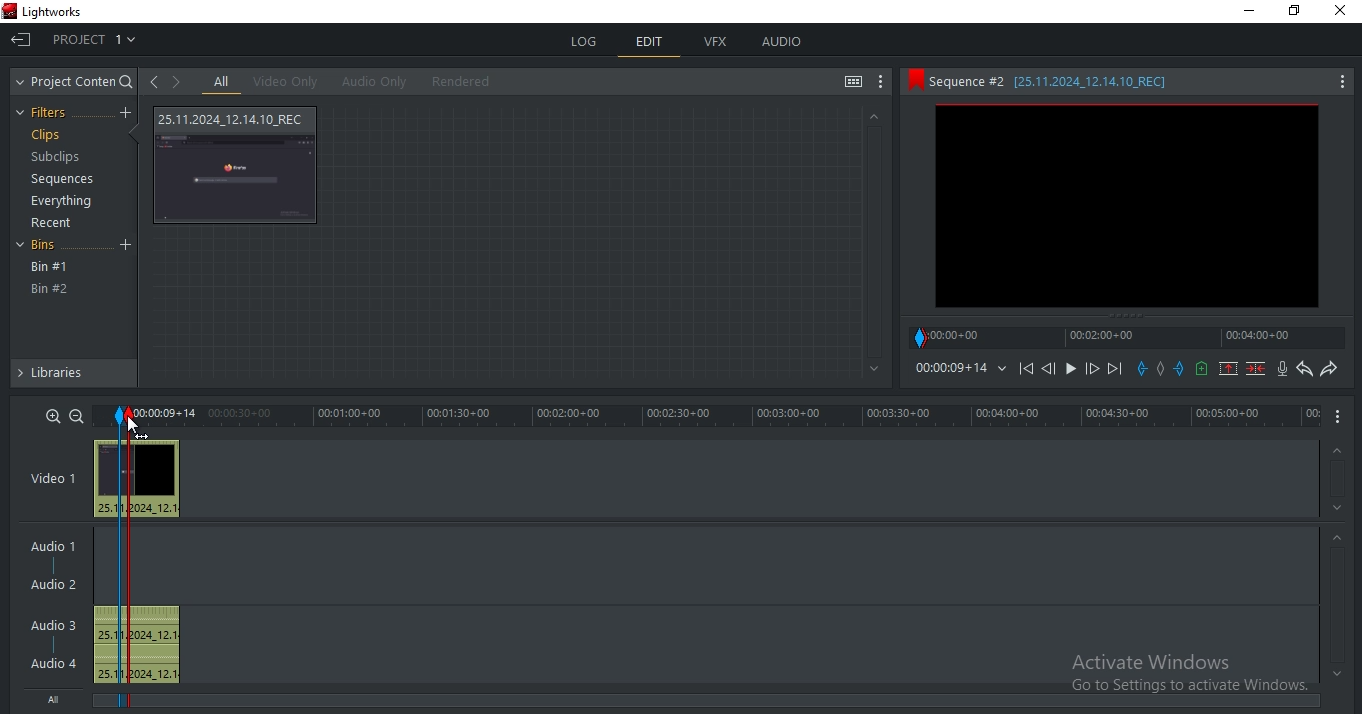 The width and height of the screenshot is (1362, 714). What do you see at coordinates (120, 416) in the screenshot?
I see `mark` at bounding box center [120, 416].